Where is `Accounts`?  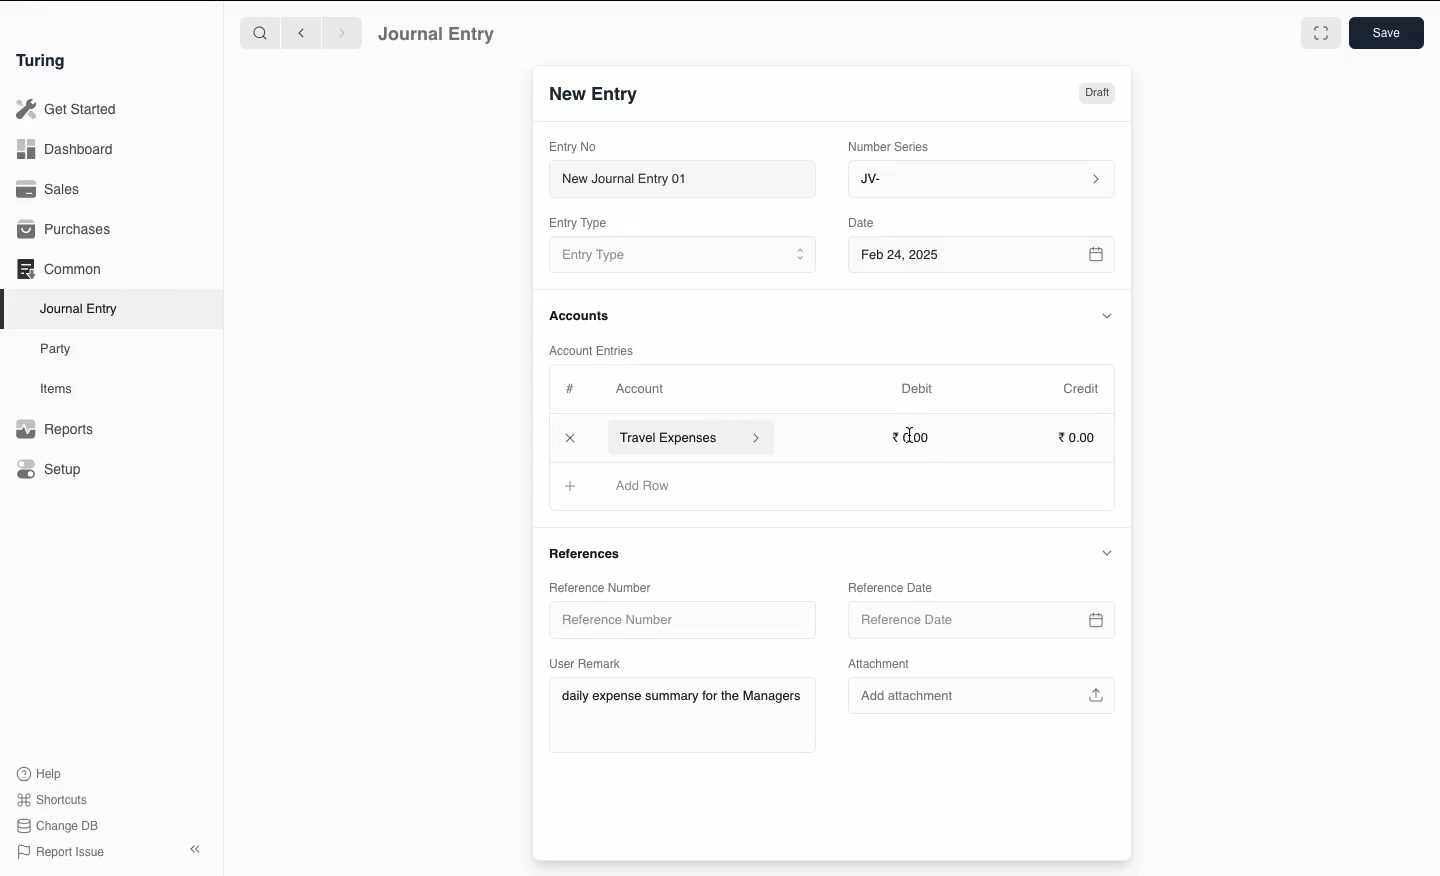 Accounts is located at coordinates (581, 316).